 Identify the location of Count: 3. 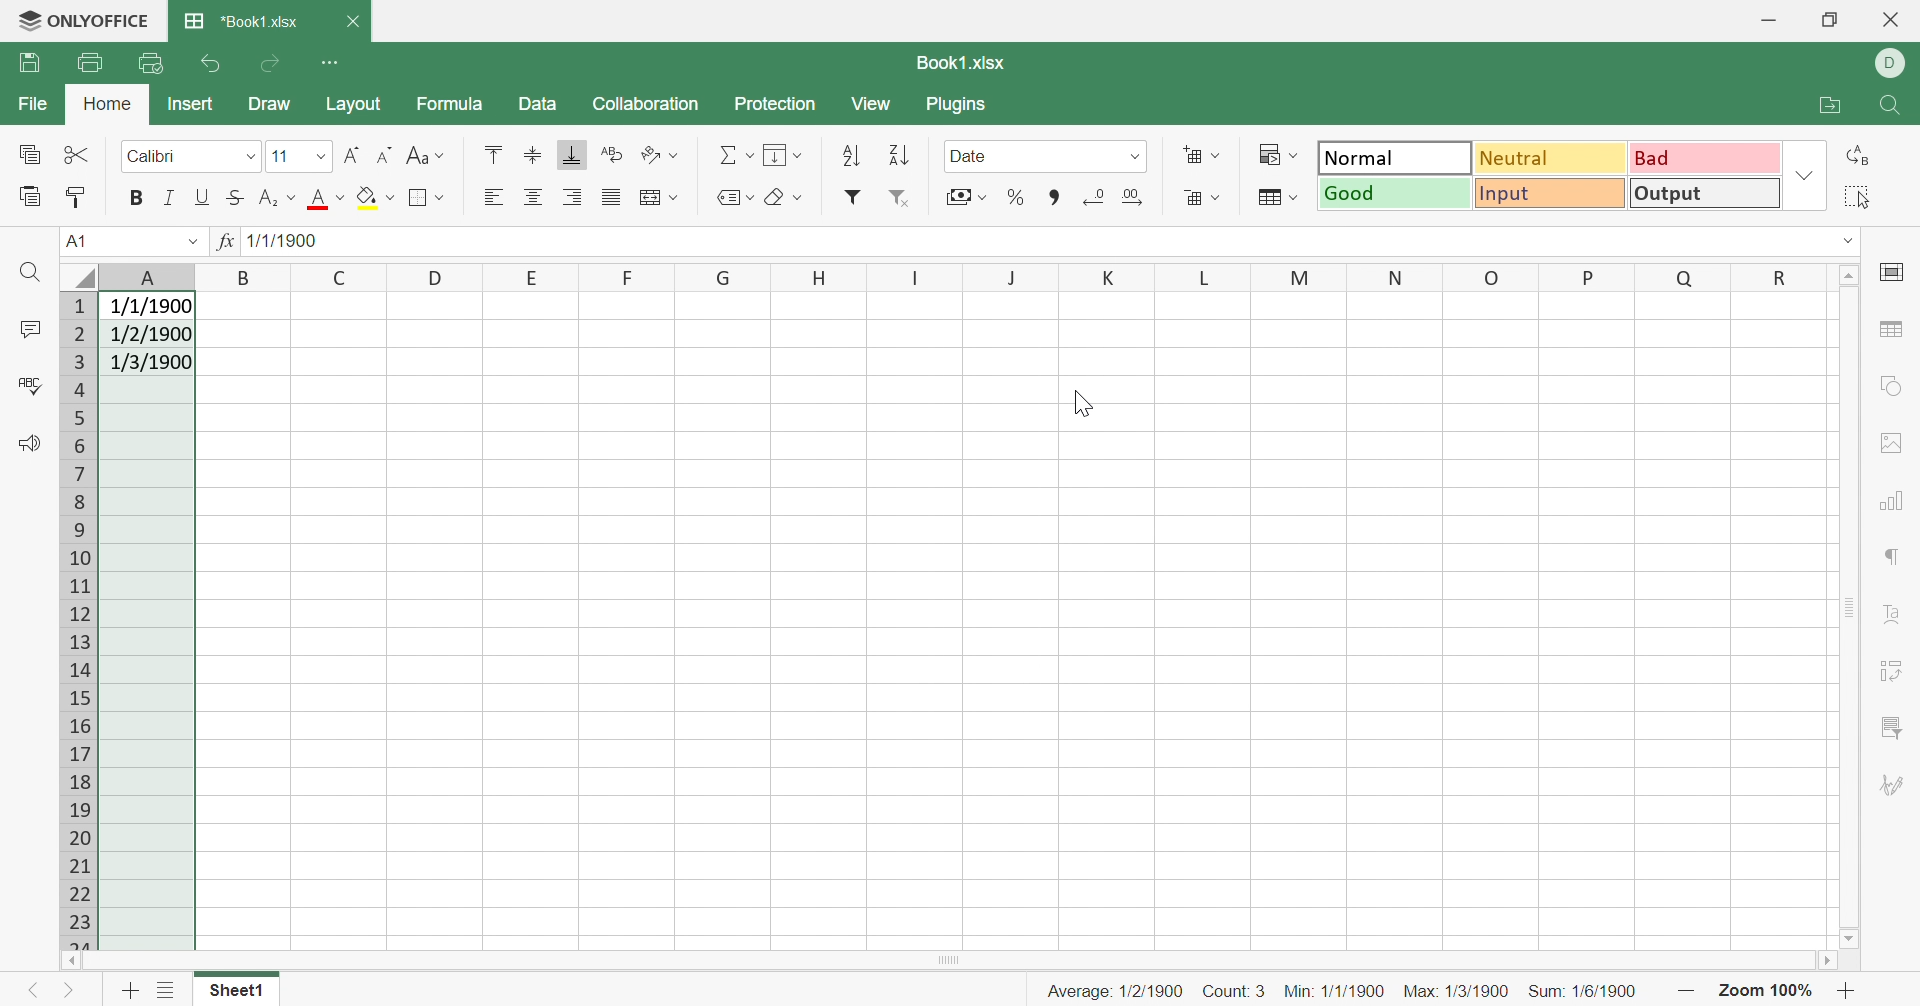
(1235, 992).